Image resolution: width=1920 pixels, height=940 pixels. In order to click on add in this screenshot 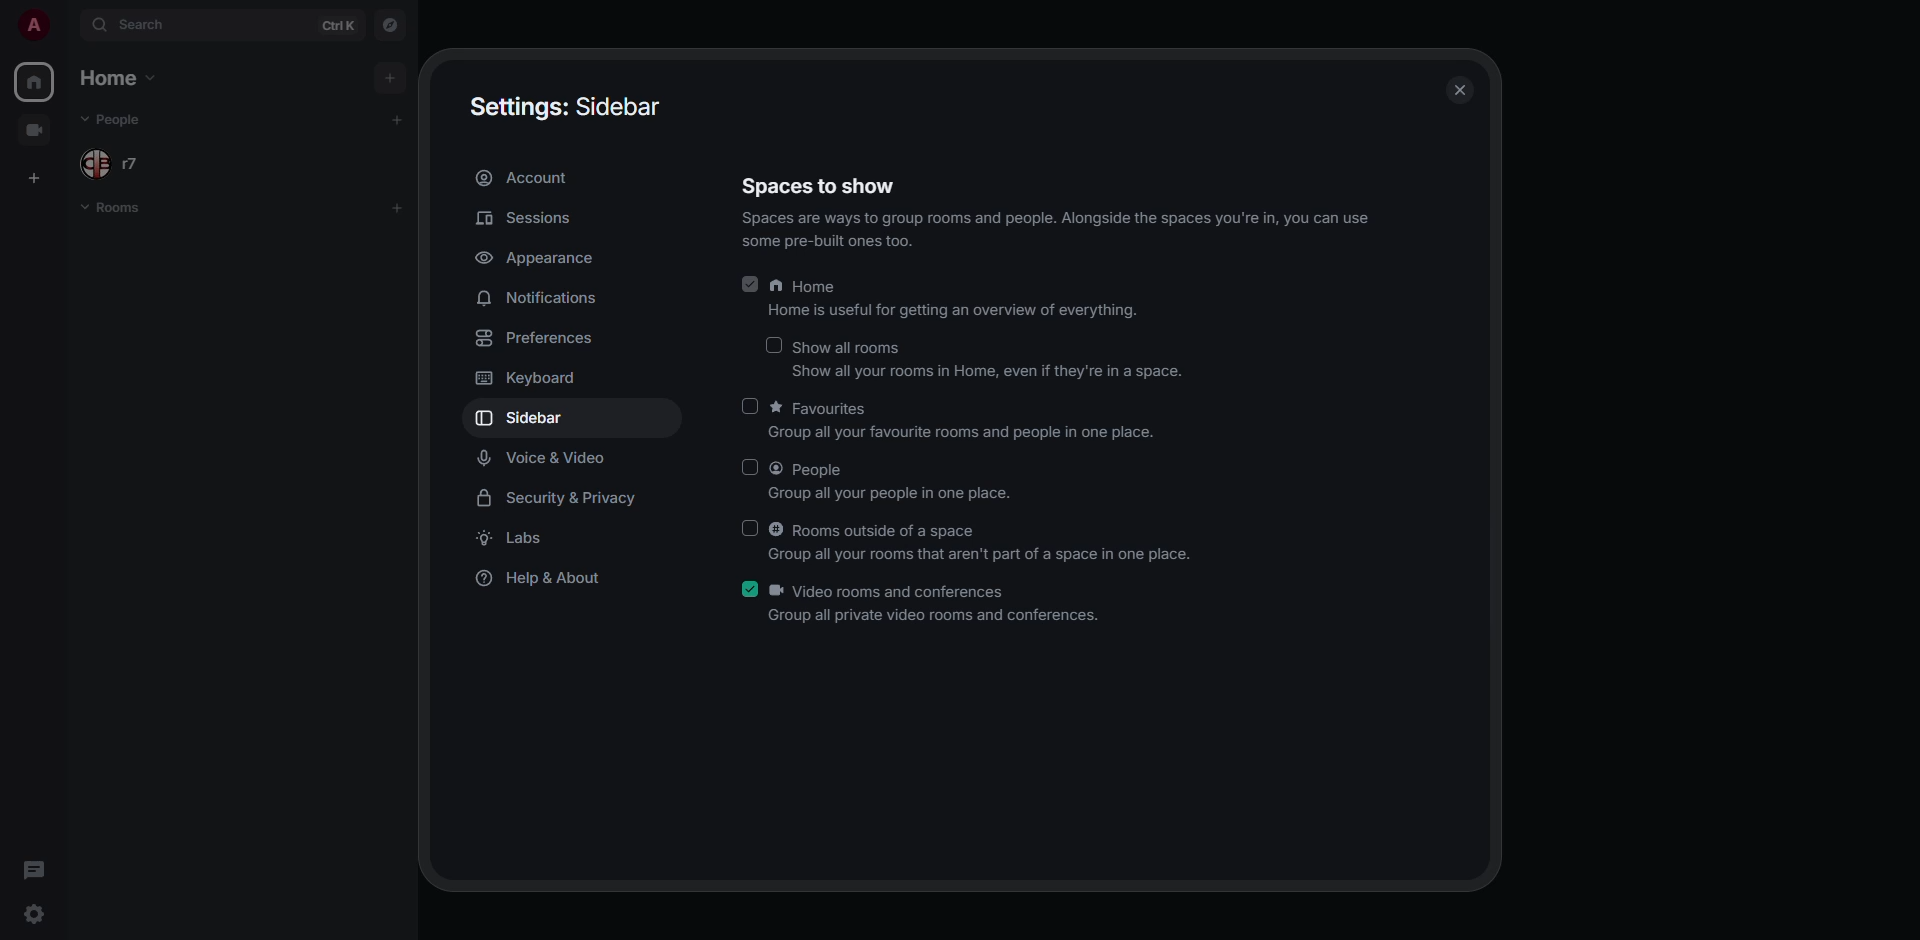, I will do `click(390, 120)`.